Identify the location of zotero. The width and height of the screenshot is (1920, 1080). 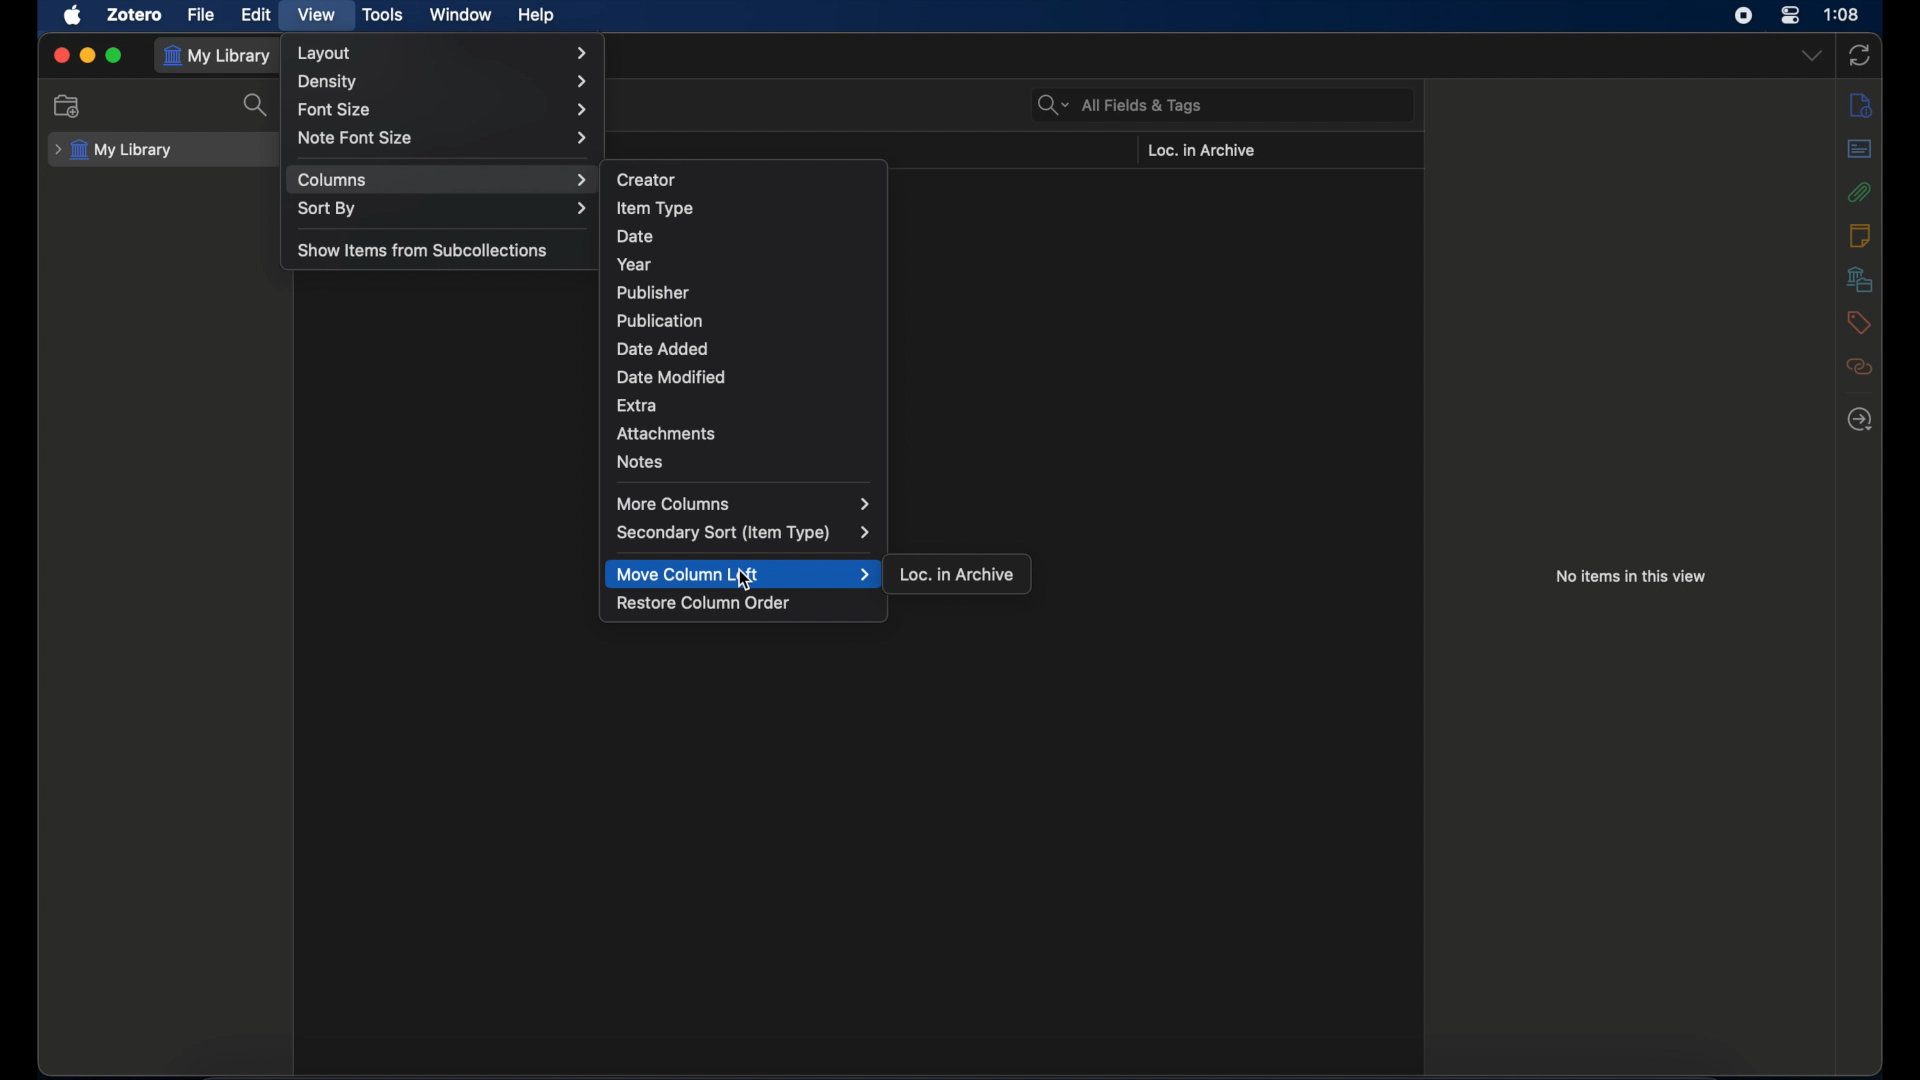
(136, 15).